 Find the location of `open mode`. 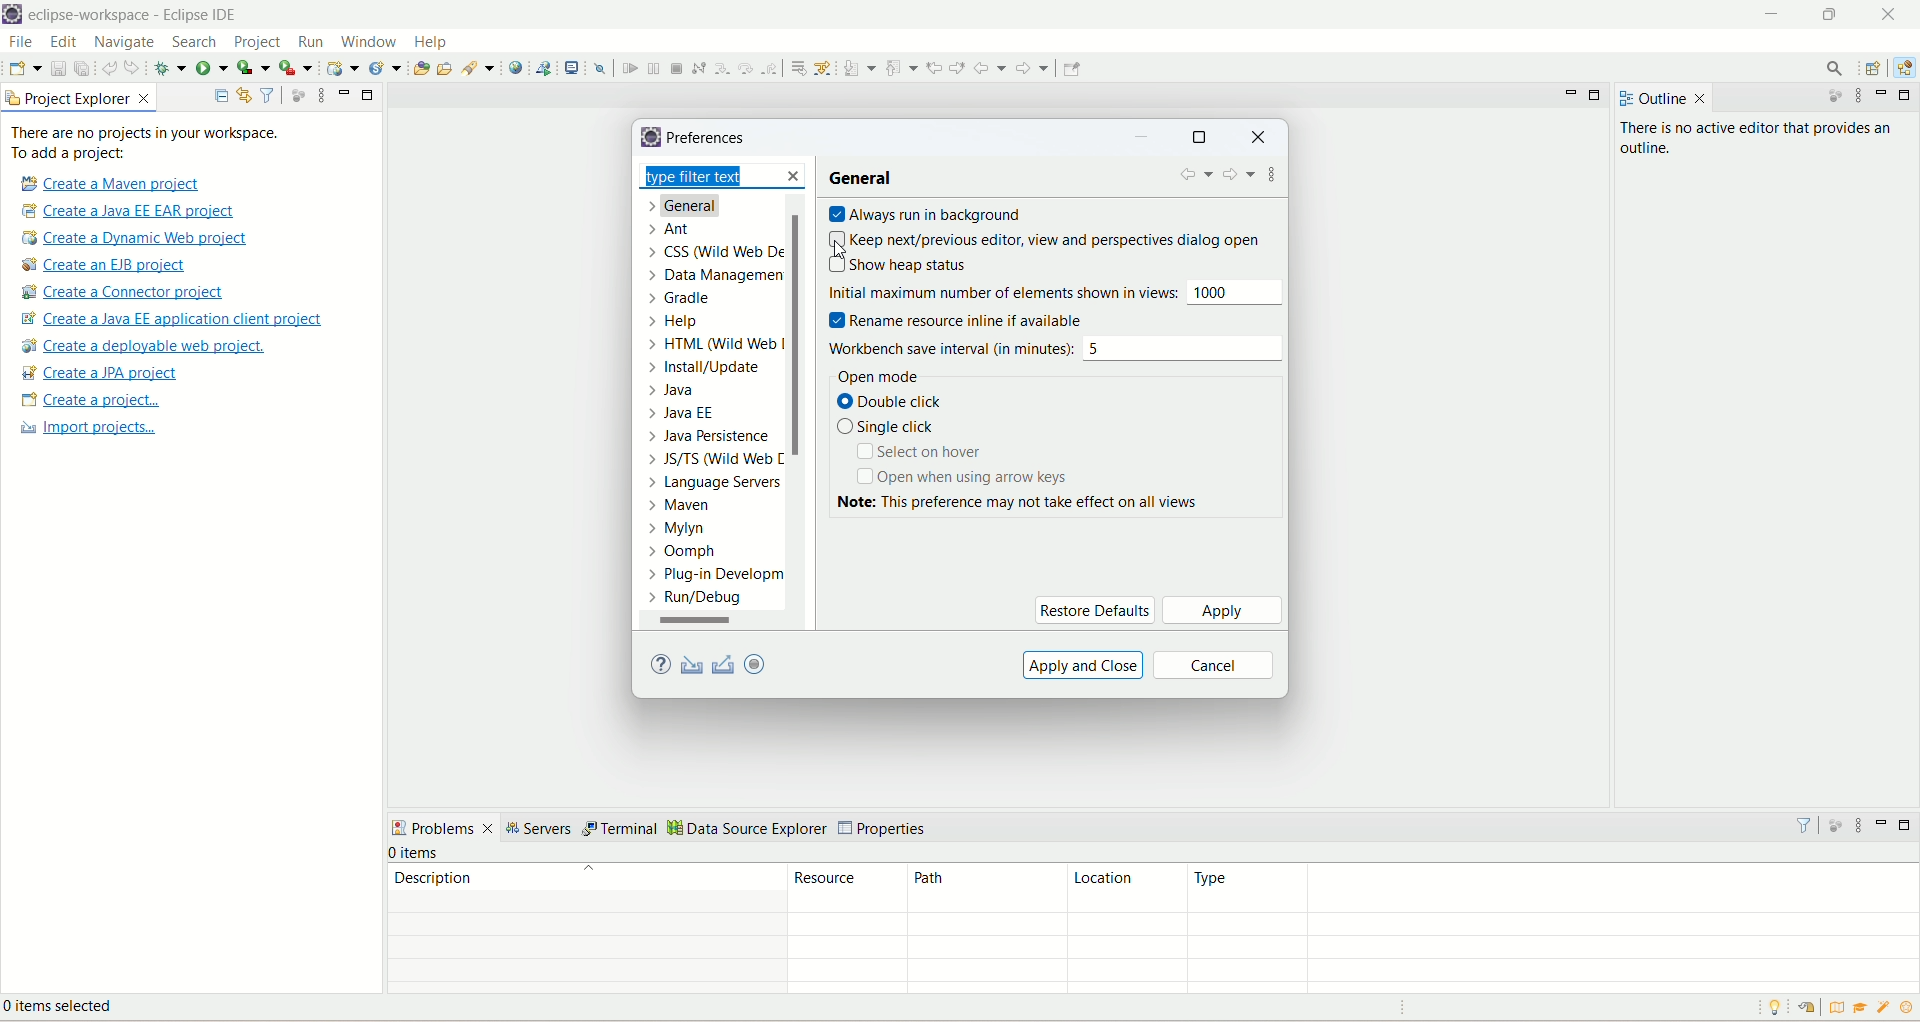

open mode is located at coordinates (874, 375).